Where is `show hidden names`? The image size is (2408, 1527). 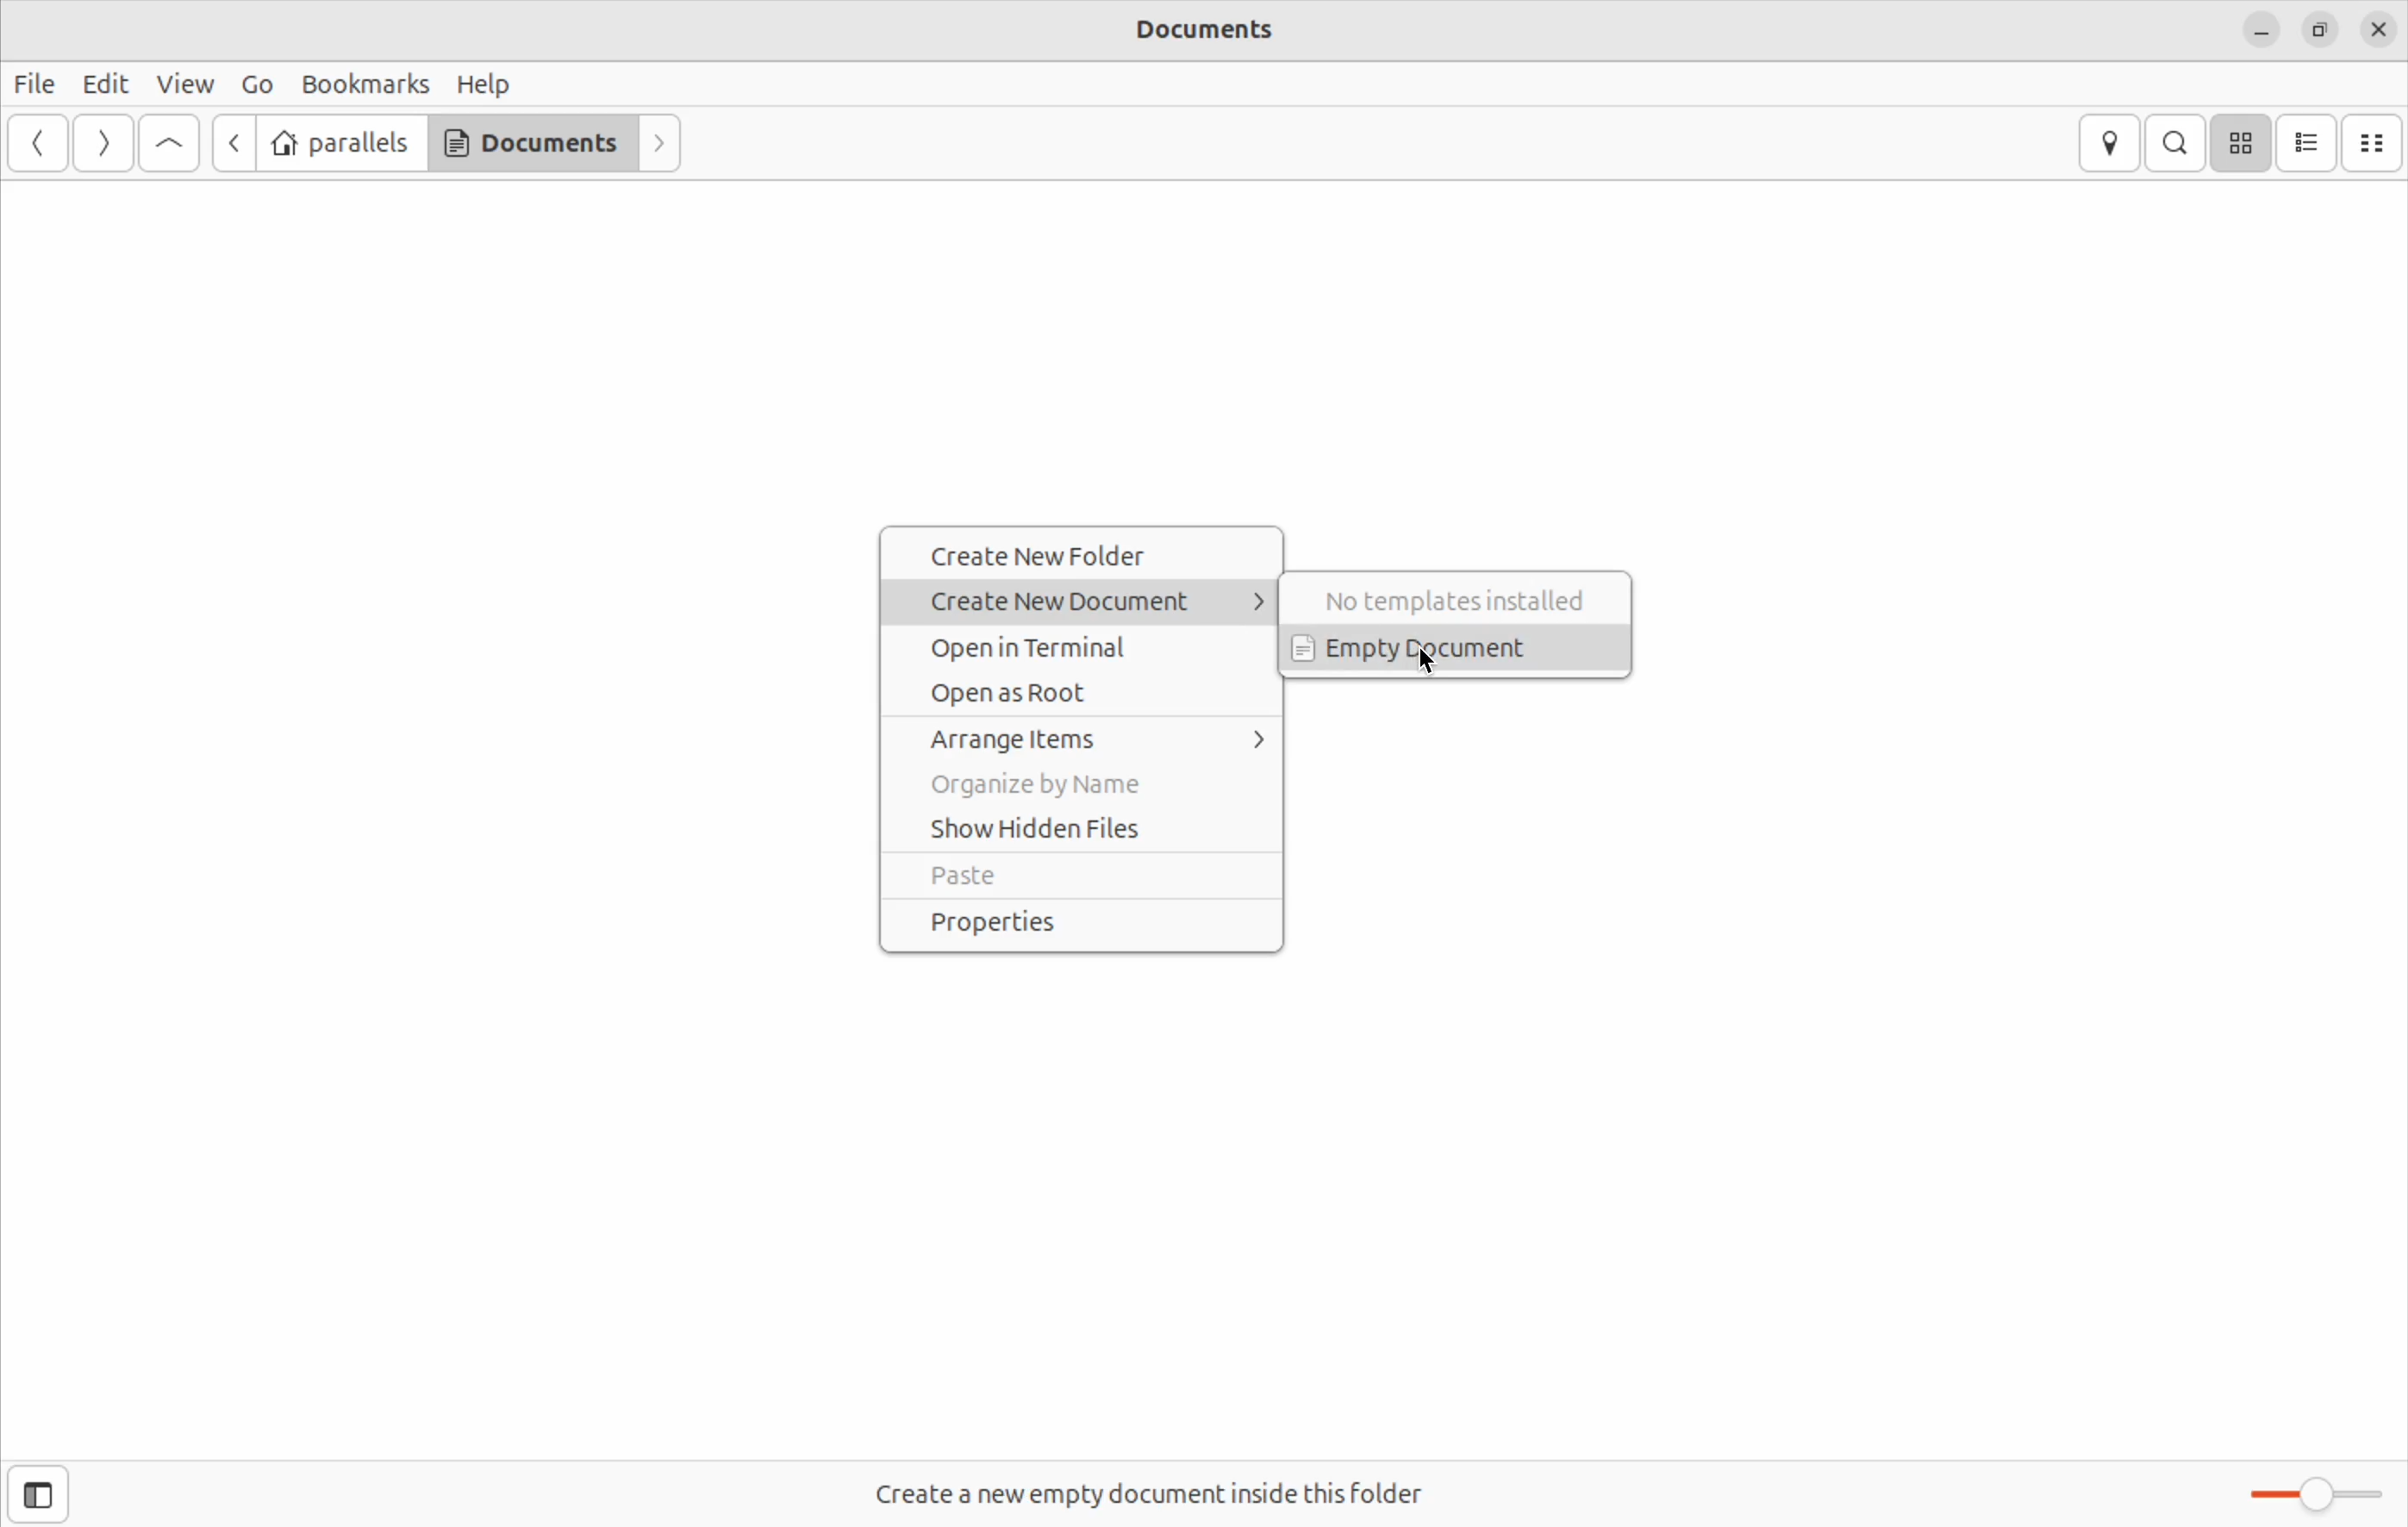
show hidden names is located at coordinates (1083, 830).